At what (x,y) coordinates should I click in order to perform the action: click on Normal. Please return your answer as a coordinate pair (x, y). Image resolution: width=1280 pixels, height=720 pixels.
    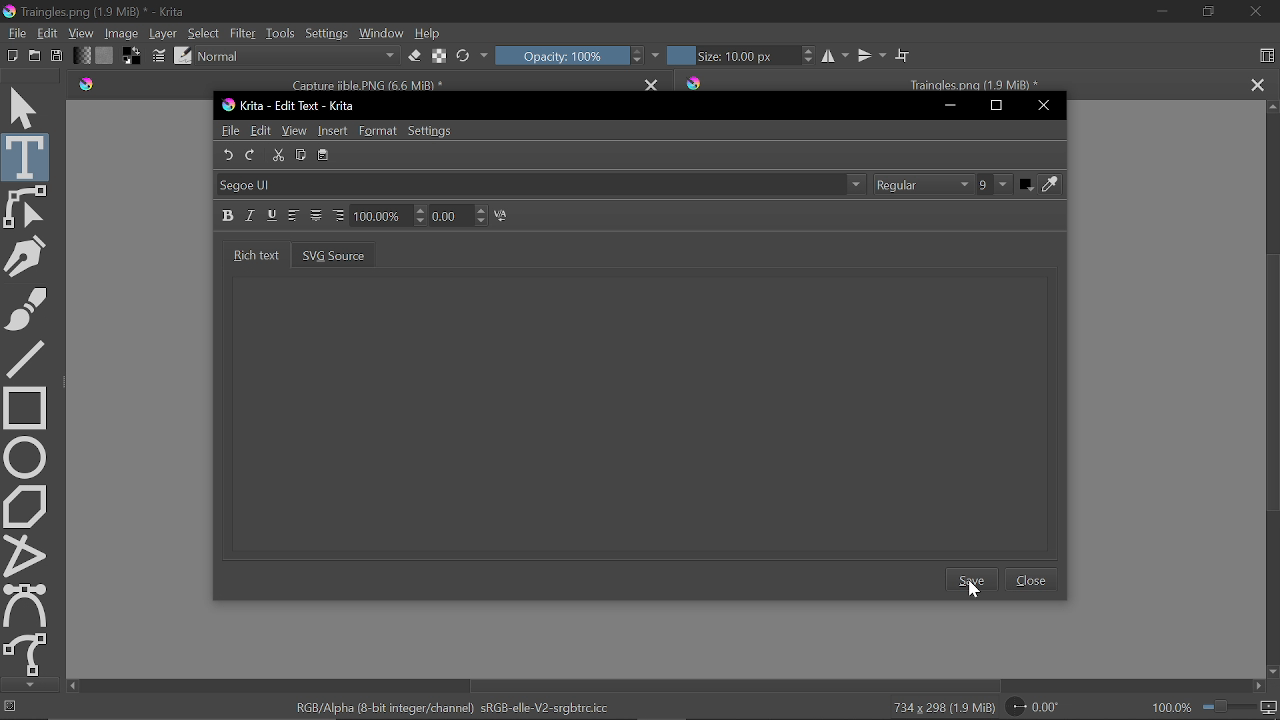
    Looking at the image, I should click on (300, 57).